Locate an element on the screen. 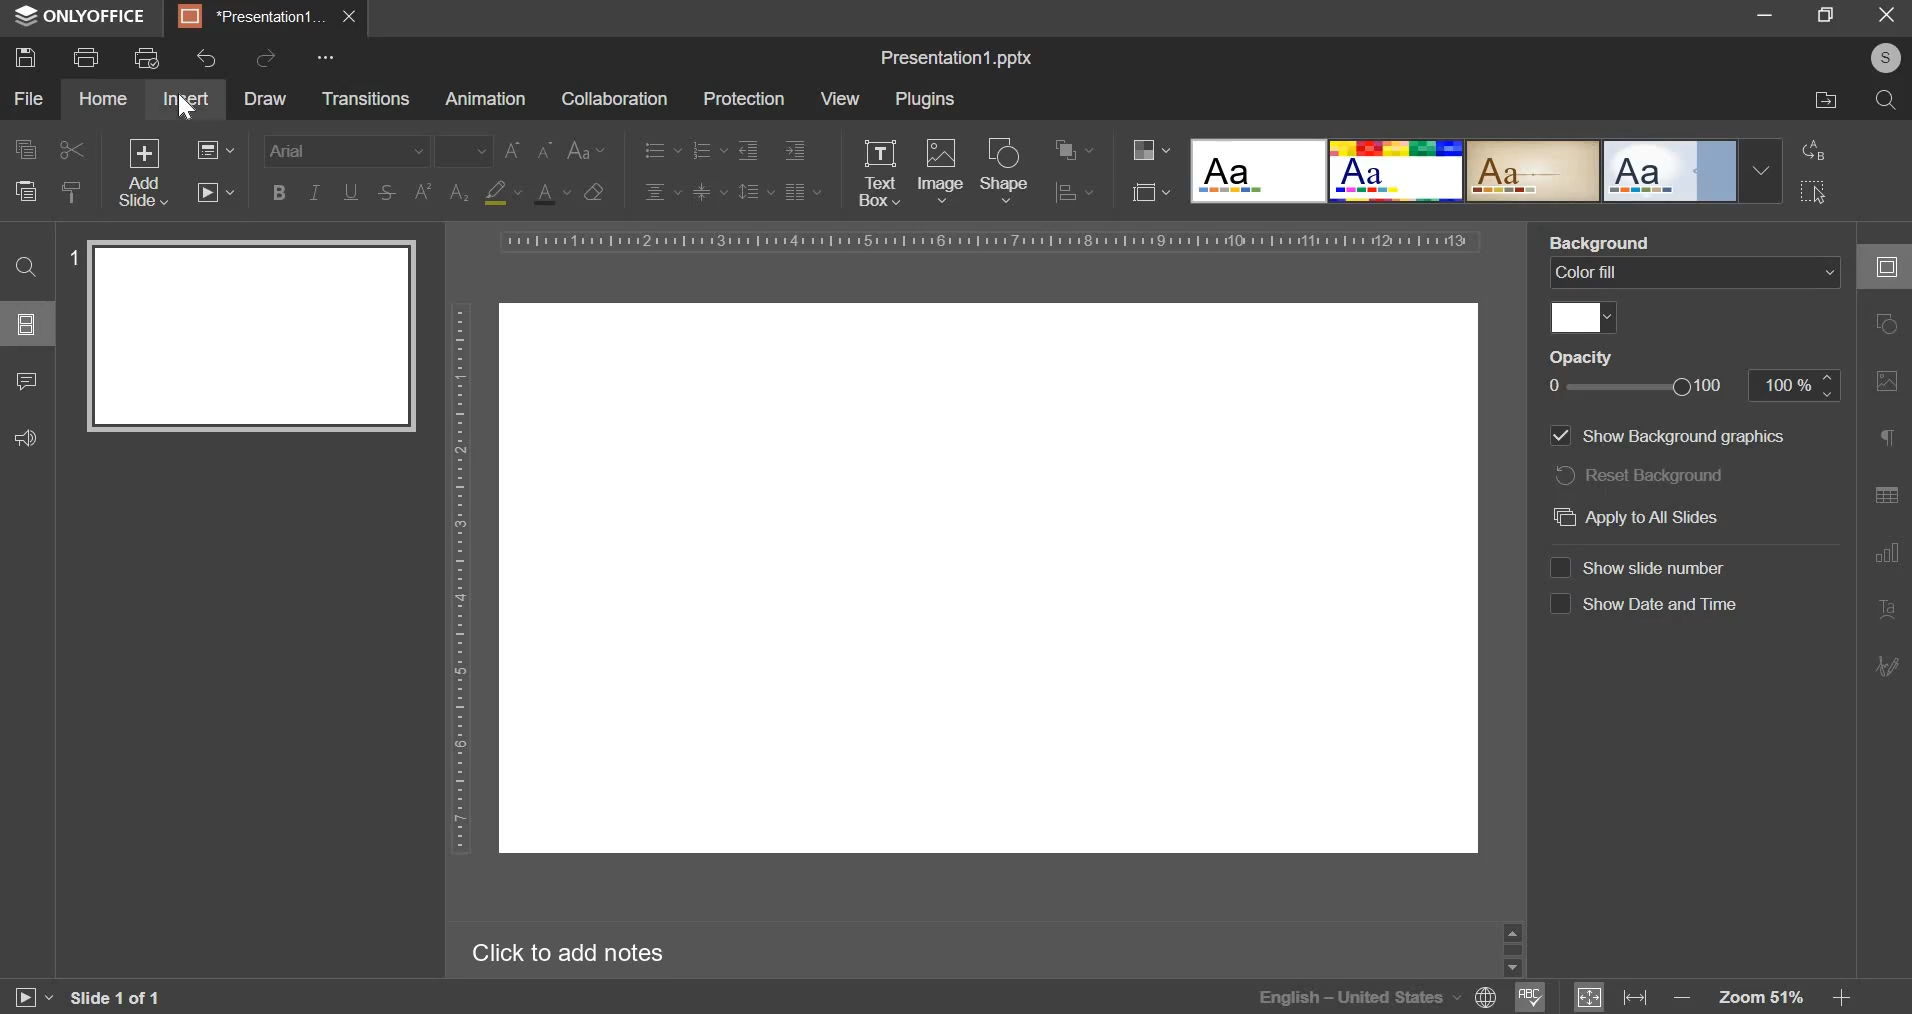  underline is located at coordinates (349, 192).